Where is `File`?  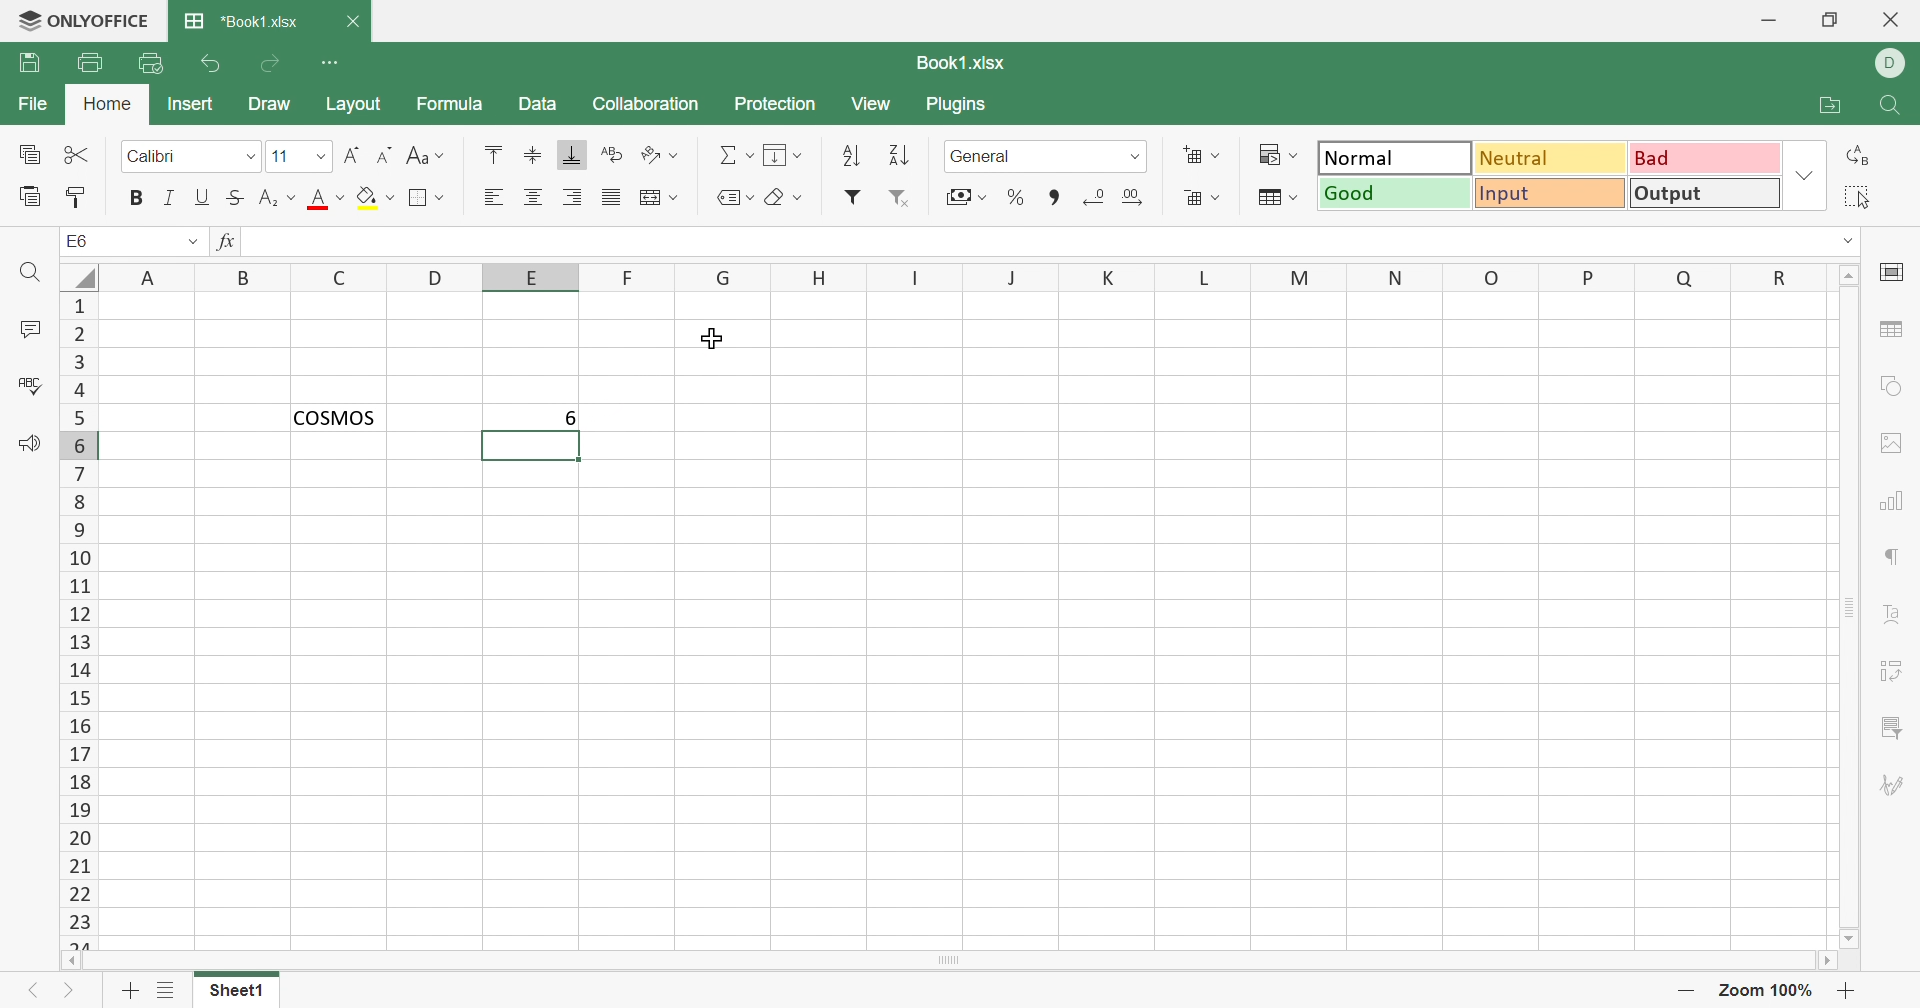 File is located at coordinates (34, 104).